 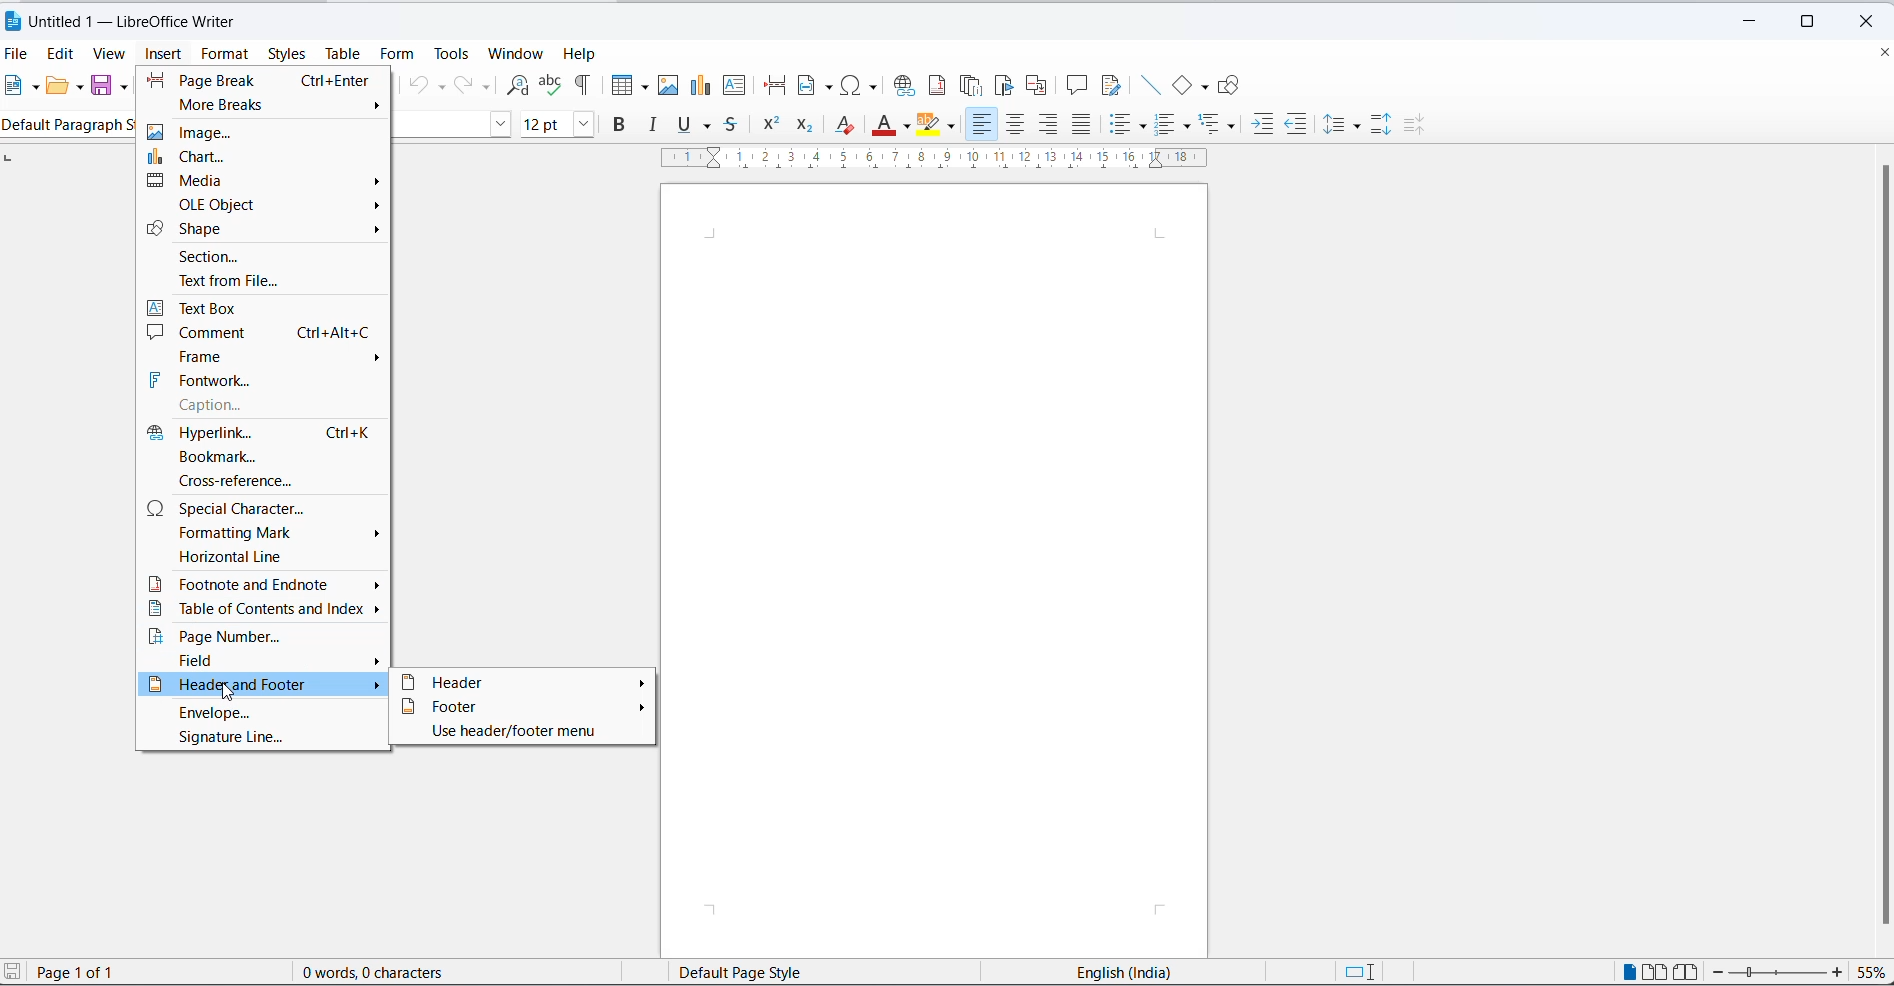 I want to click on insert footnote, so click(x=936, y=86).